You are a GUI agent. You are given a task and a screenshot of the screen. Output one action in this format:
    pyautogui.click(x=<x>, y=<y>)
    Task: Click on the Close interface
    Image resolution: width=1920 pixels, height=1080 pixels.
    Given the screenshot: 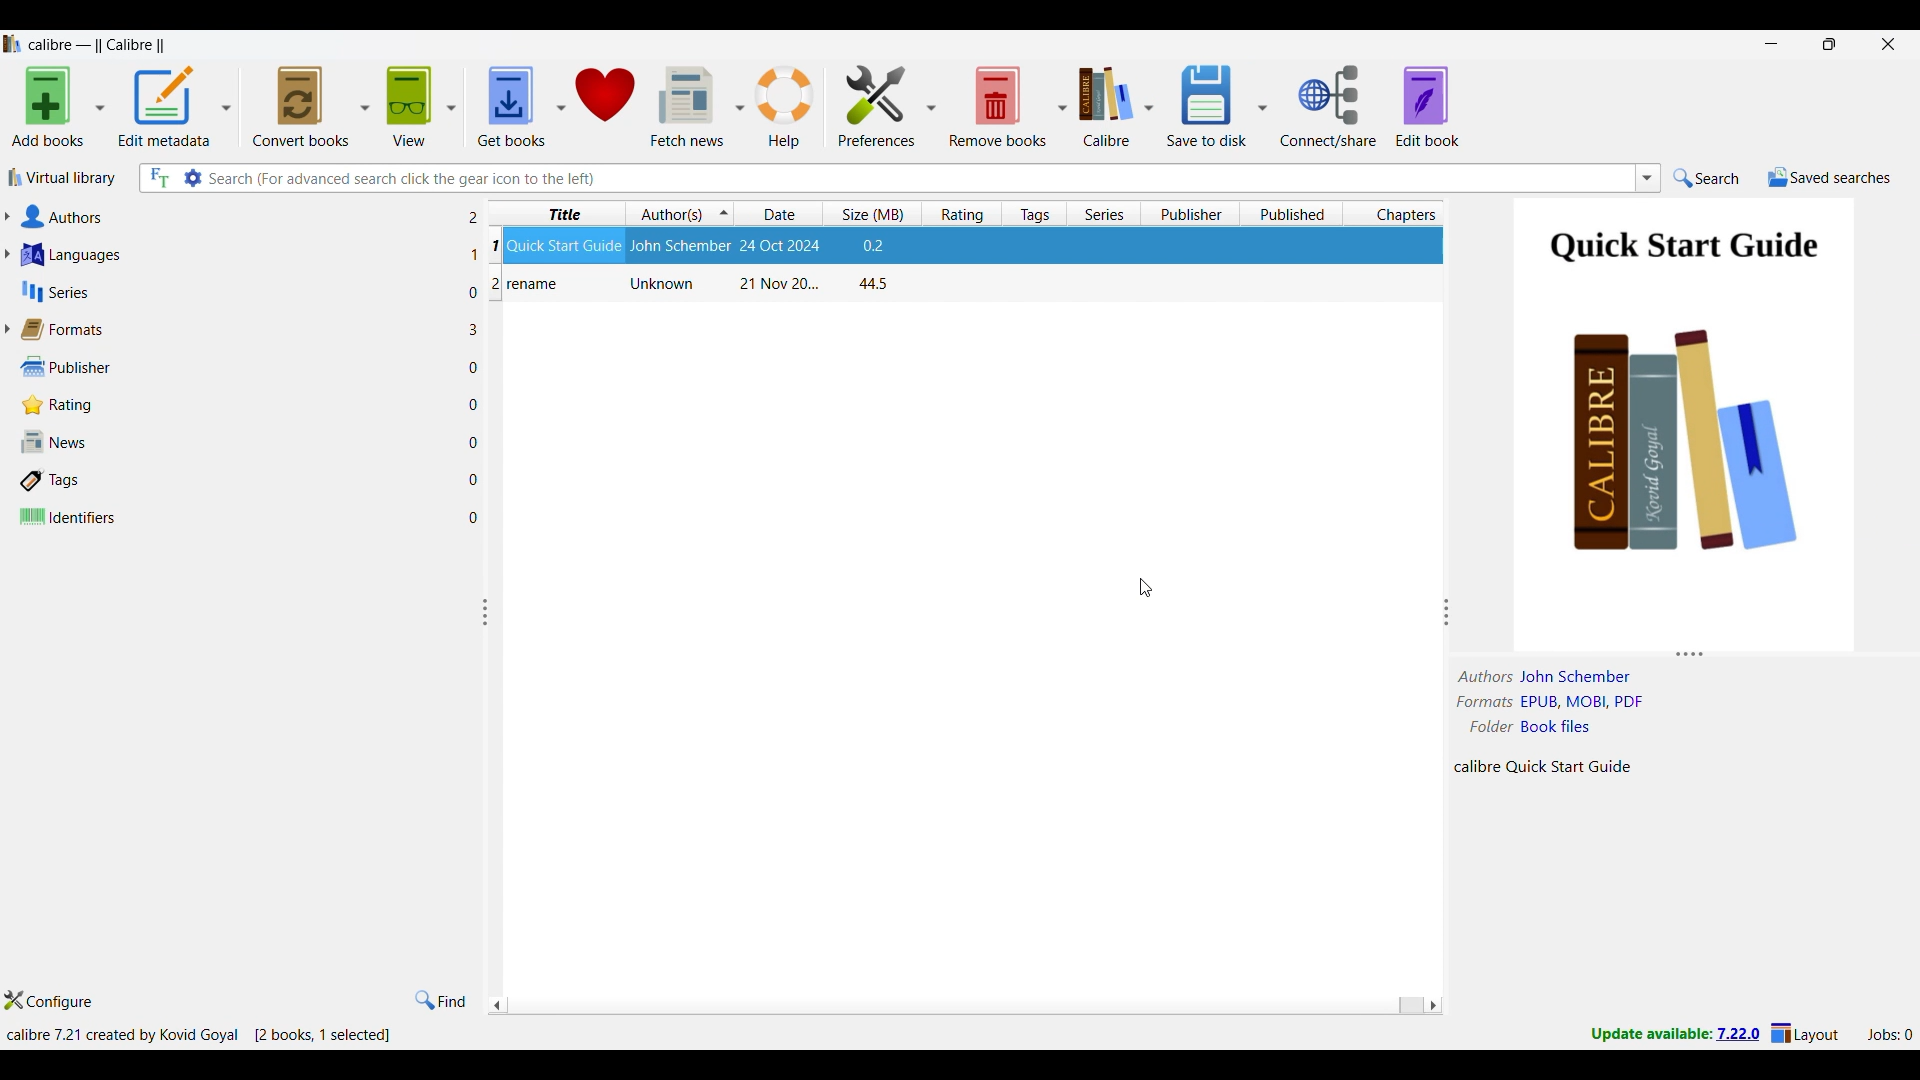 What is the action you would take?
    pyautogui.click(x=1889, y=44)
    